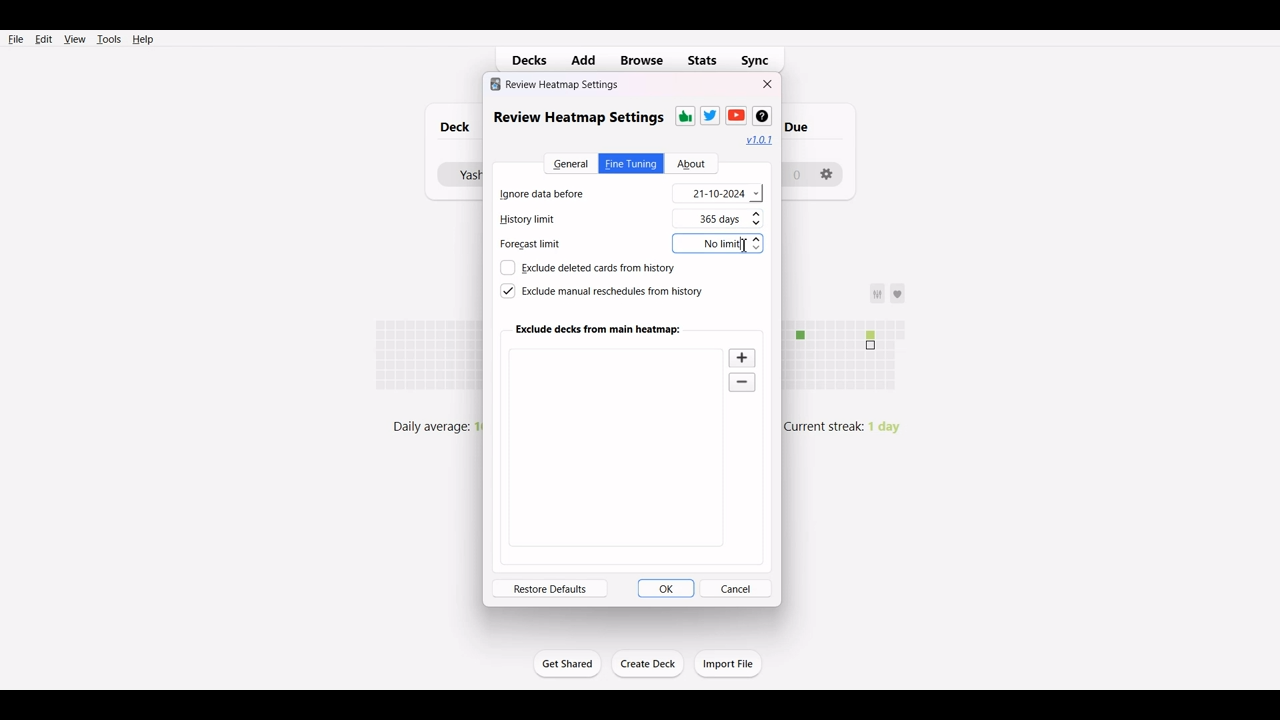 The height and width of the screenshot is (720, 1280). I want to click on Get Started, so click(566, 663).